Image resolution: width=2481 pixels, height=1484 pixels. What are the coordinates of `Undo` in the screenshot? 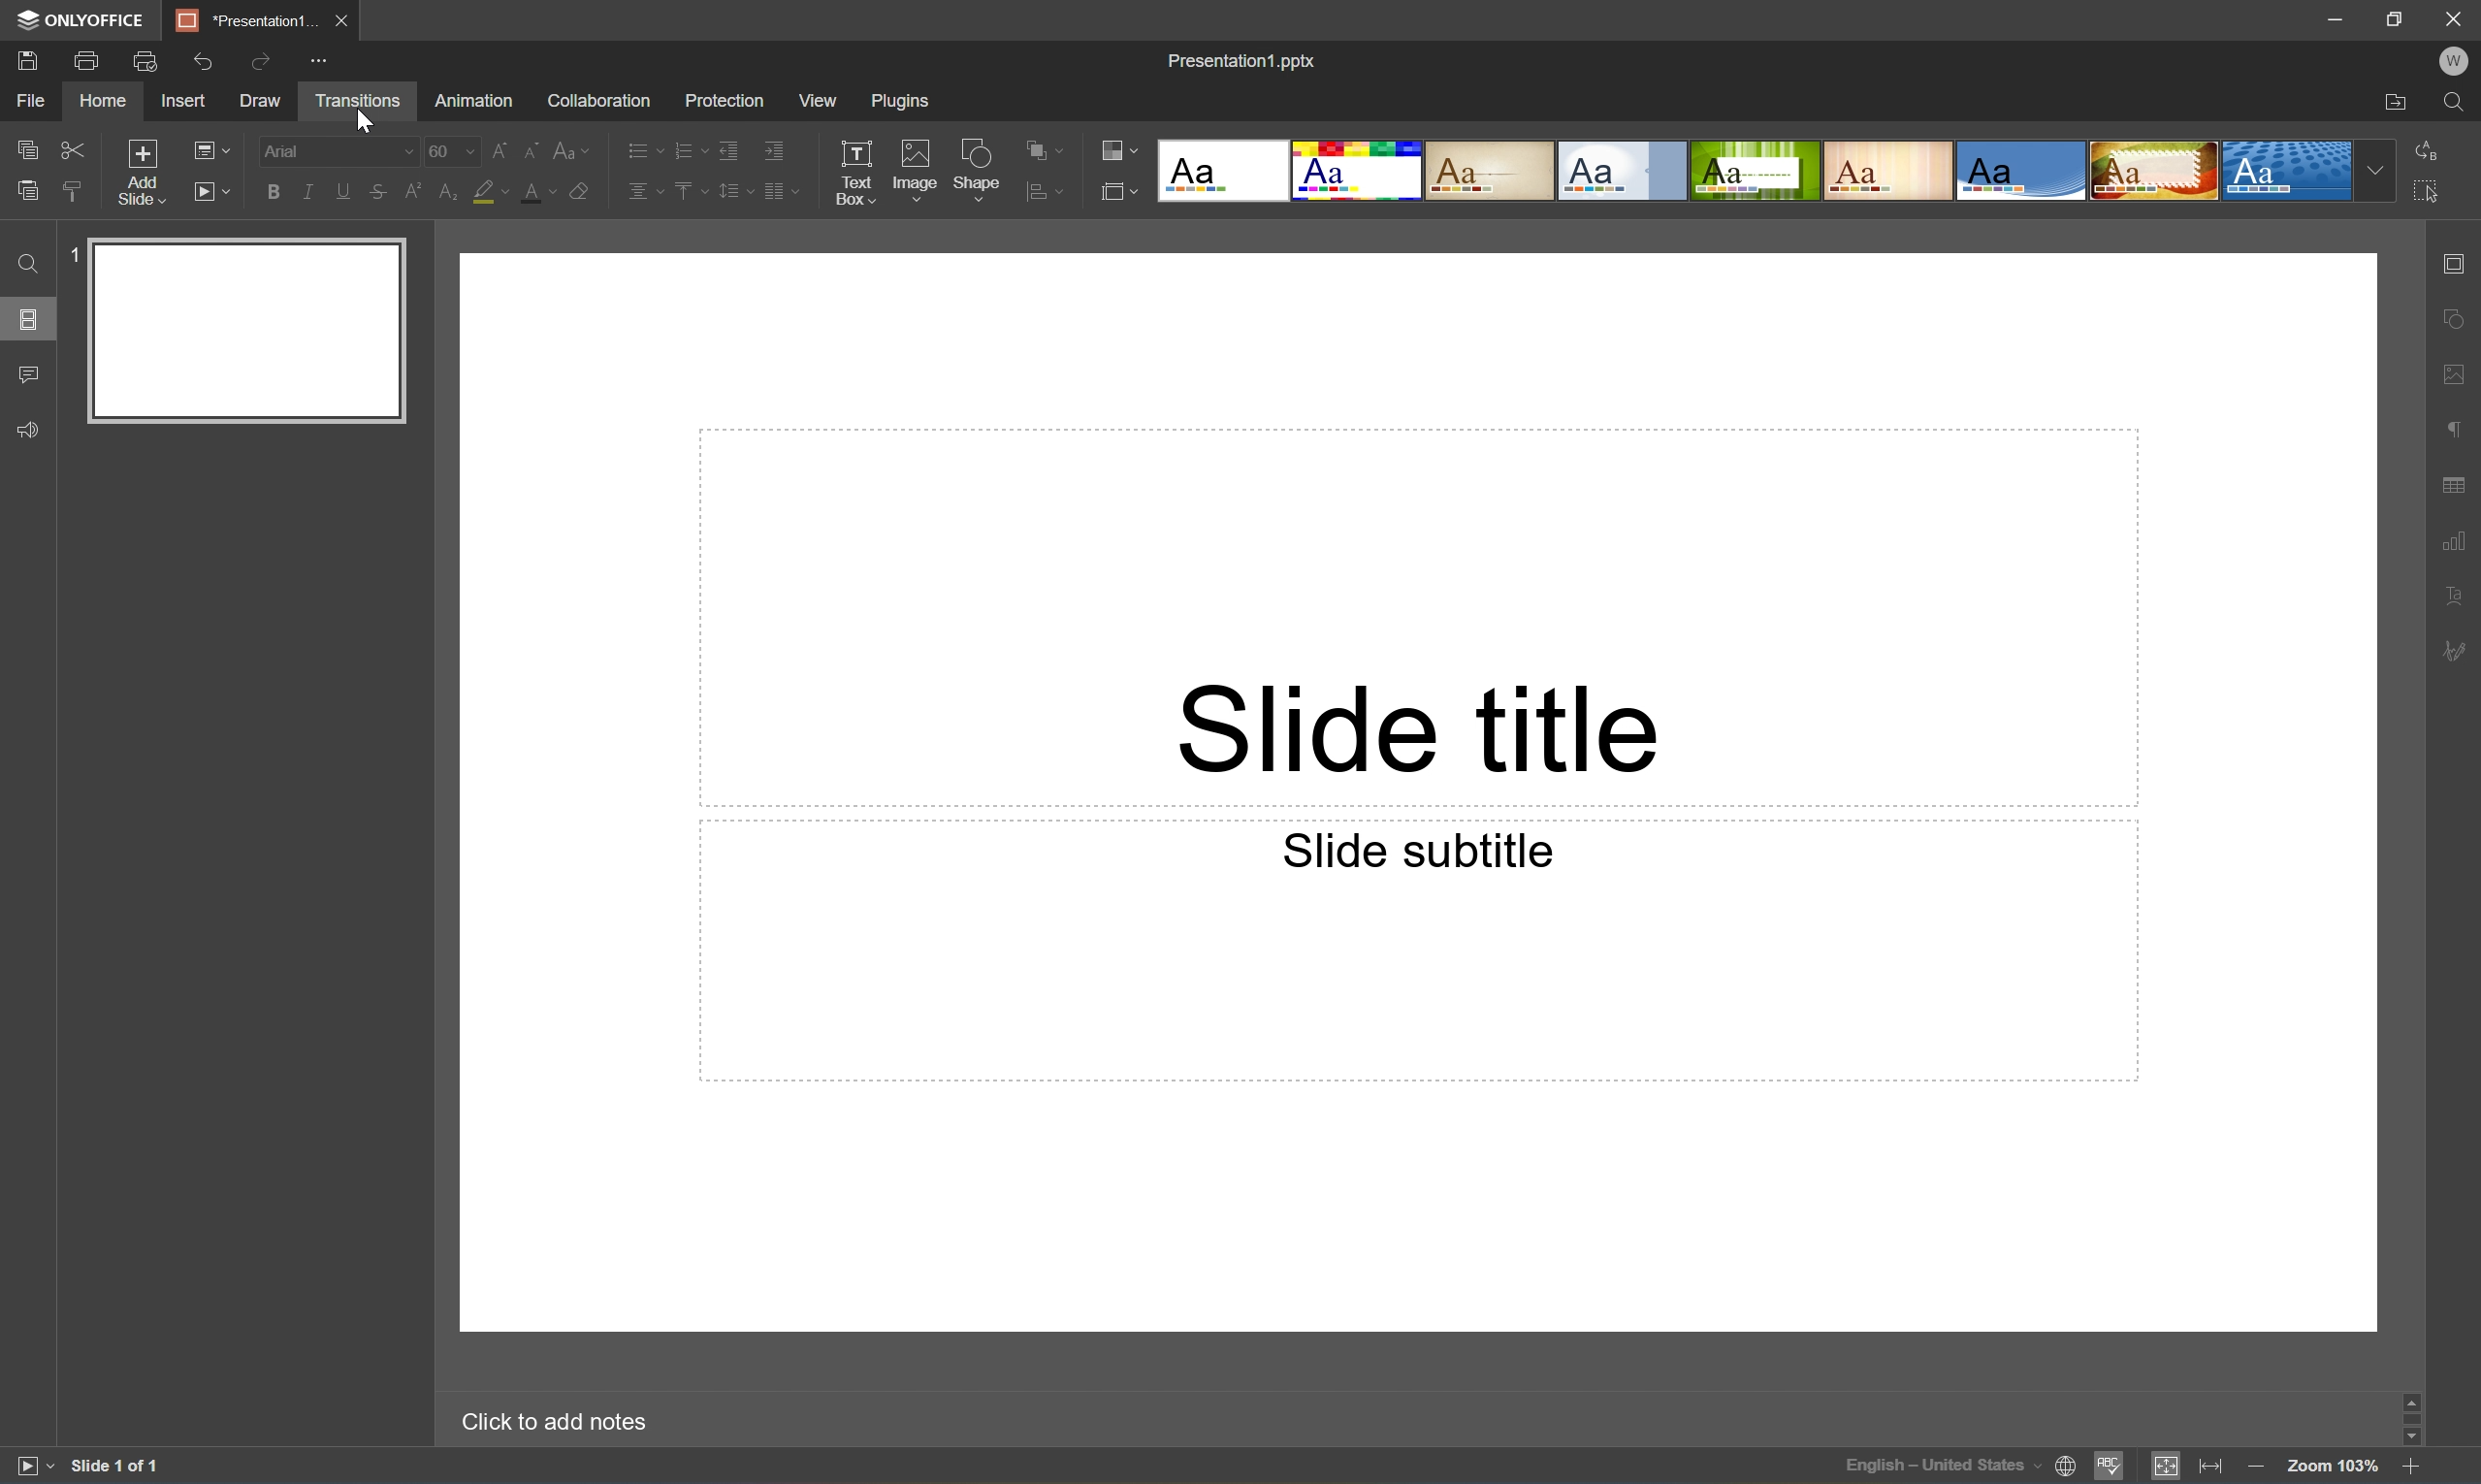 It's located at (203, 59).